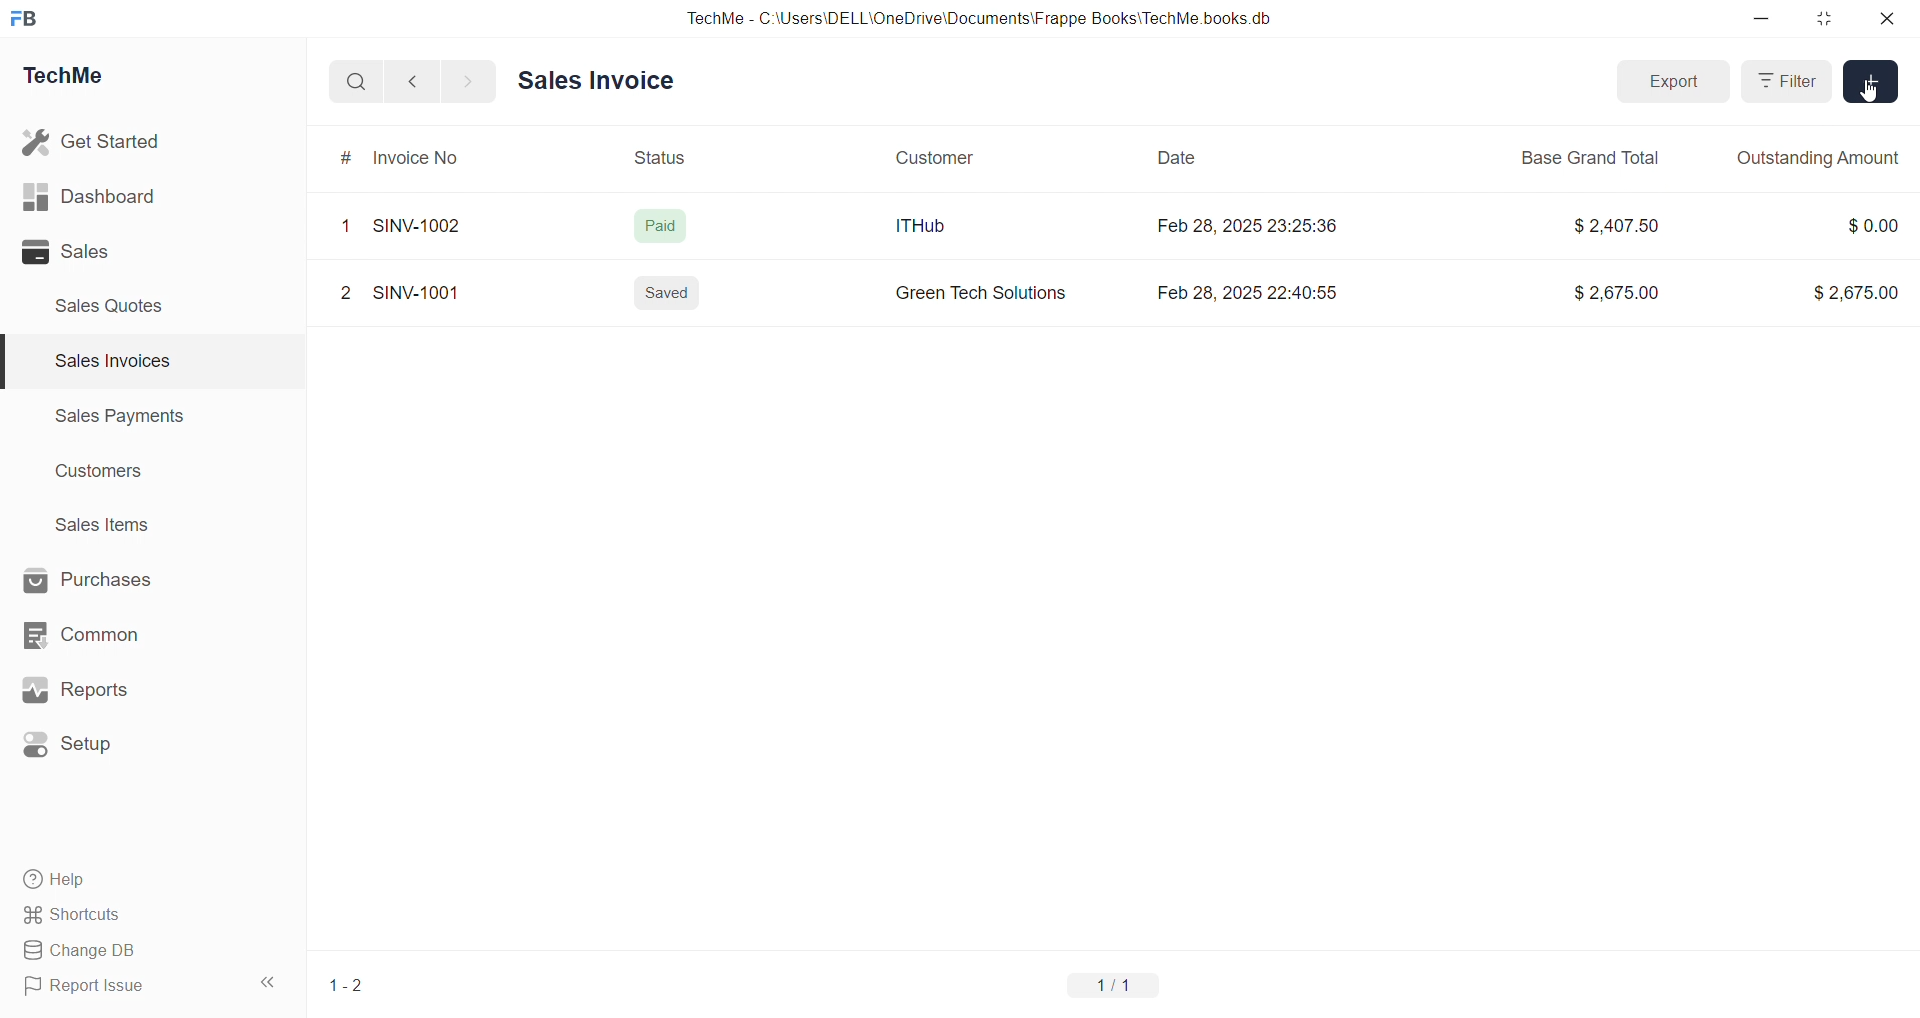  Describe the element at coordinates (79, 752) in the screenshot. I see `@ Setup` at that location.